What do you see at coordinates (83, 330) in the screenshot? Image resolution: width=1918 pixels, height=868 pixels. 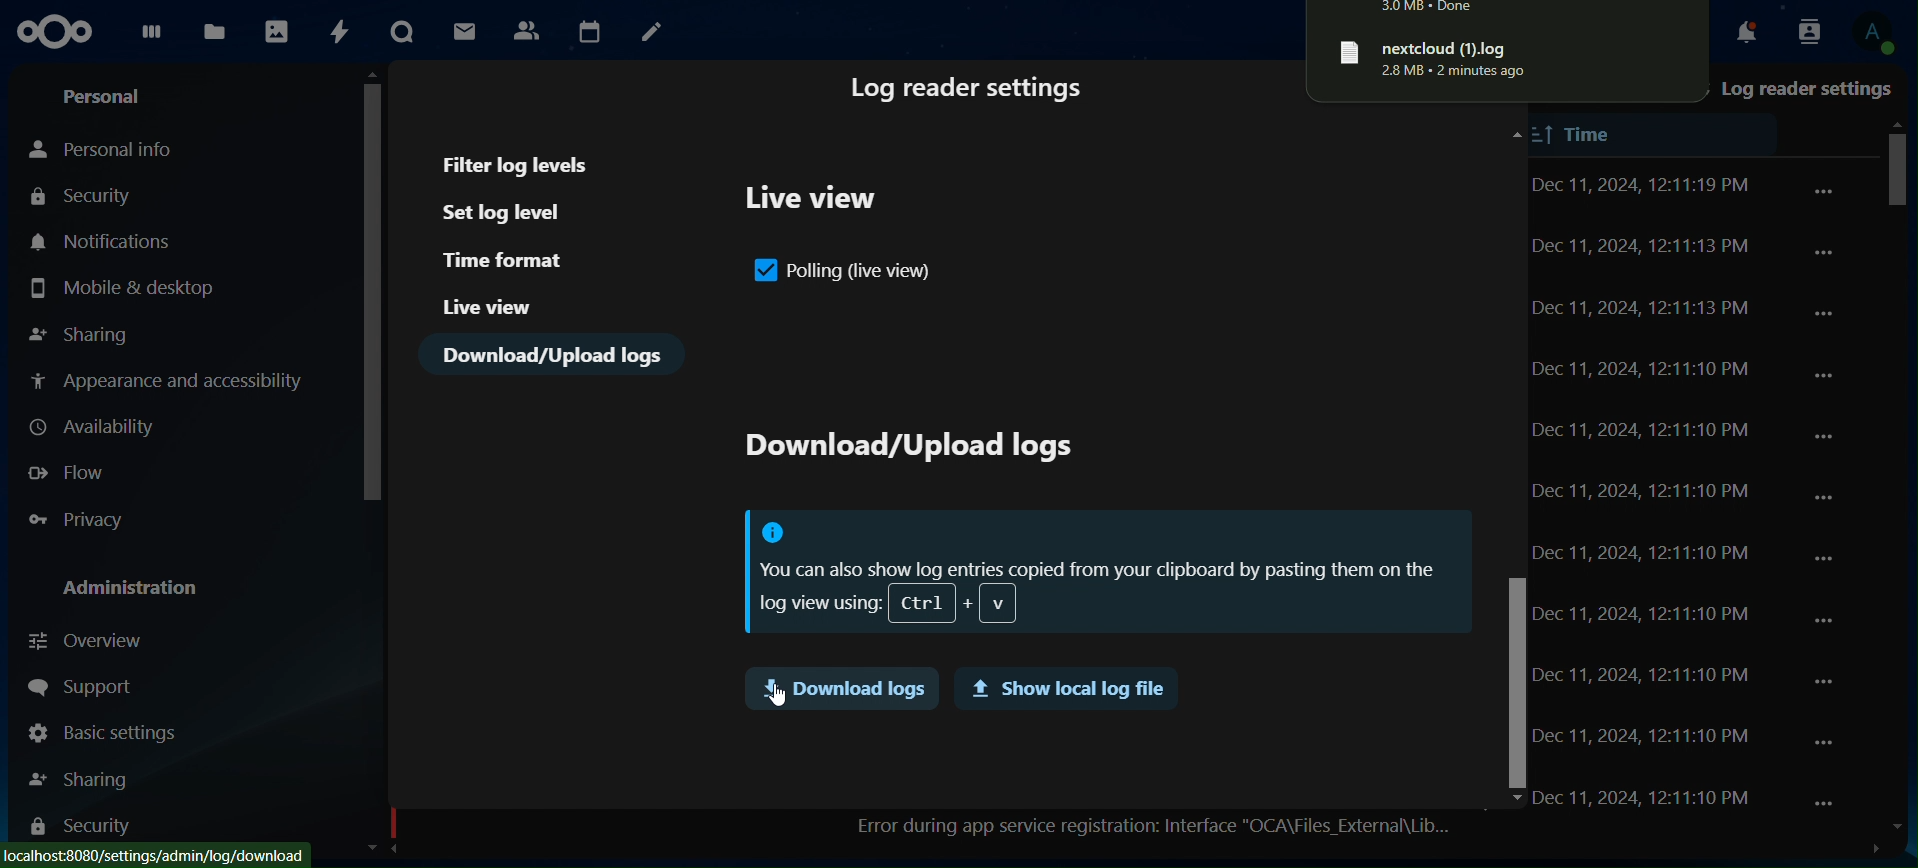 I see `sharing` at bounding box center [83, 330].